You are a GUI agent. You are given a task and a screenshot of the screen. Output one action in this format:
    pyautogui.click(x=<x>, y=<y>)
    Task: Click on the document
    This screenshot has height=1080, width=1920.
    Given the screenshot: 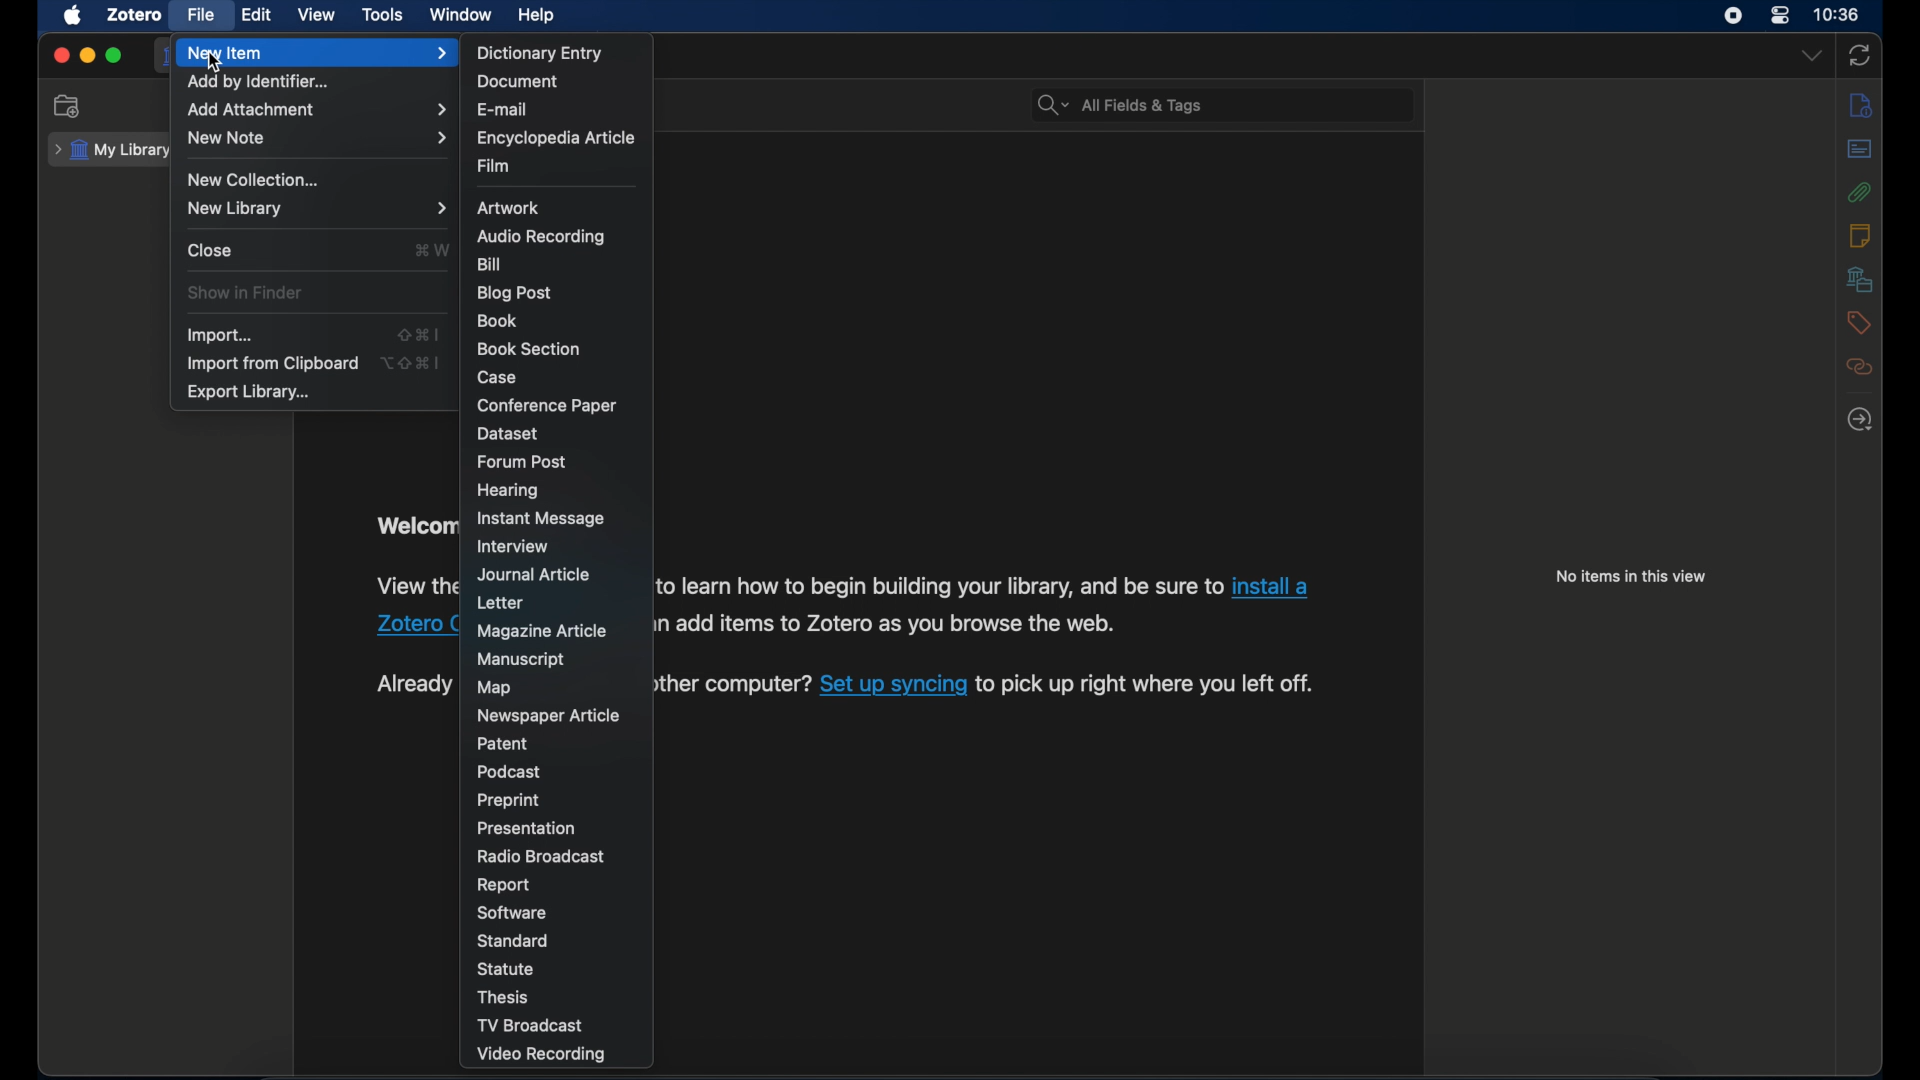 What is the action you would take?
    pyautogui.click(x=516, y=81)
    